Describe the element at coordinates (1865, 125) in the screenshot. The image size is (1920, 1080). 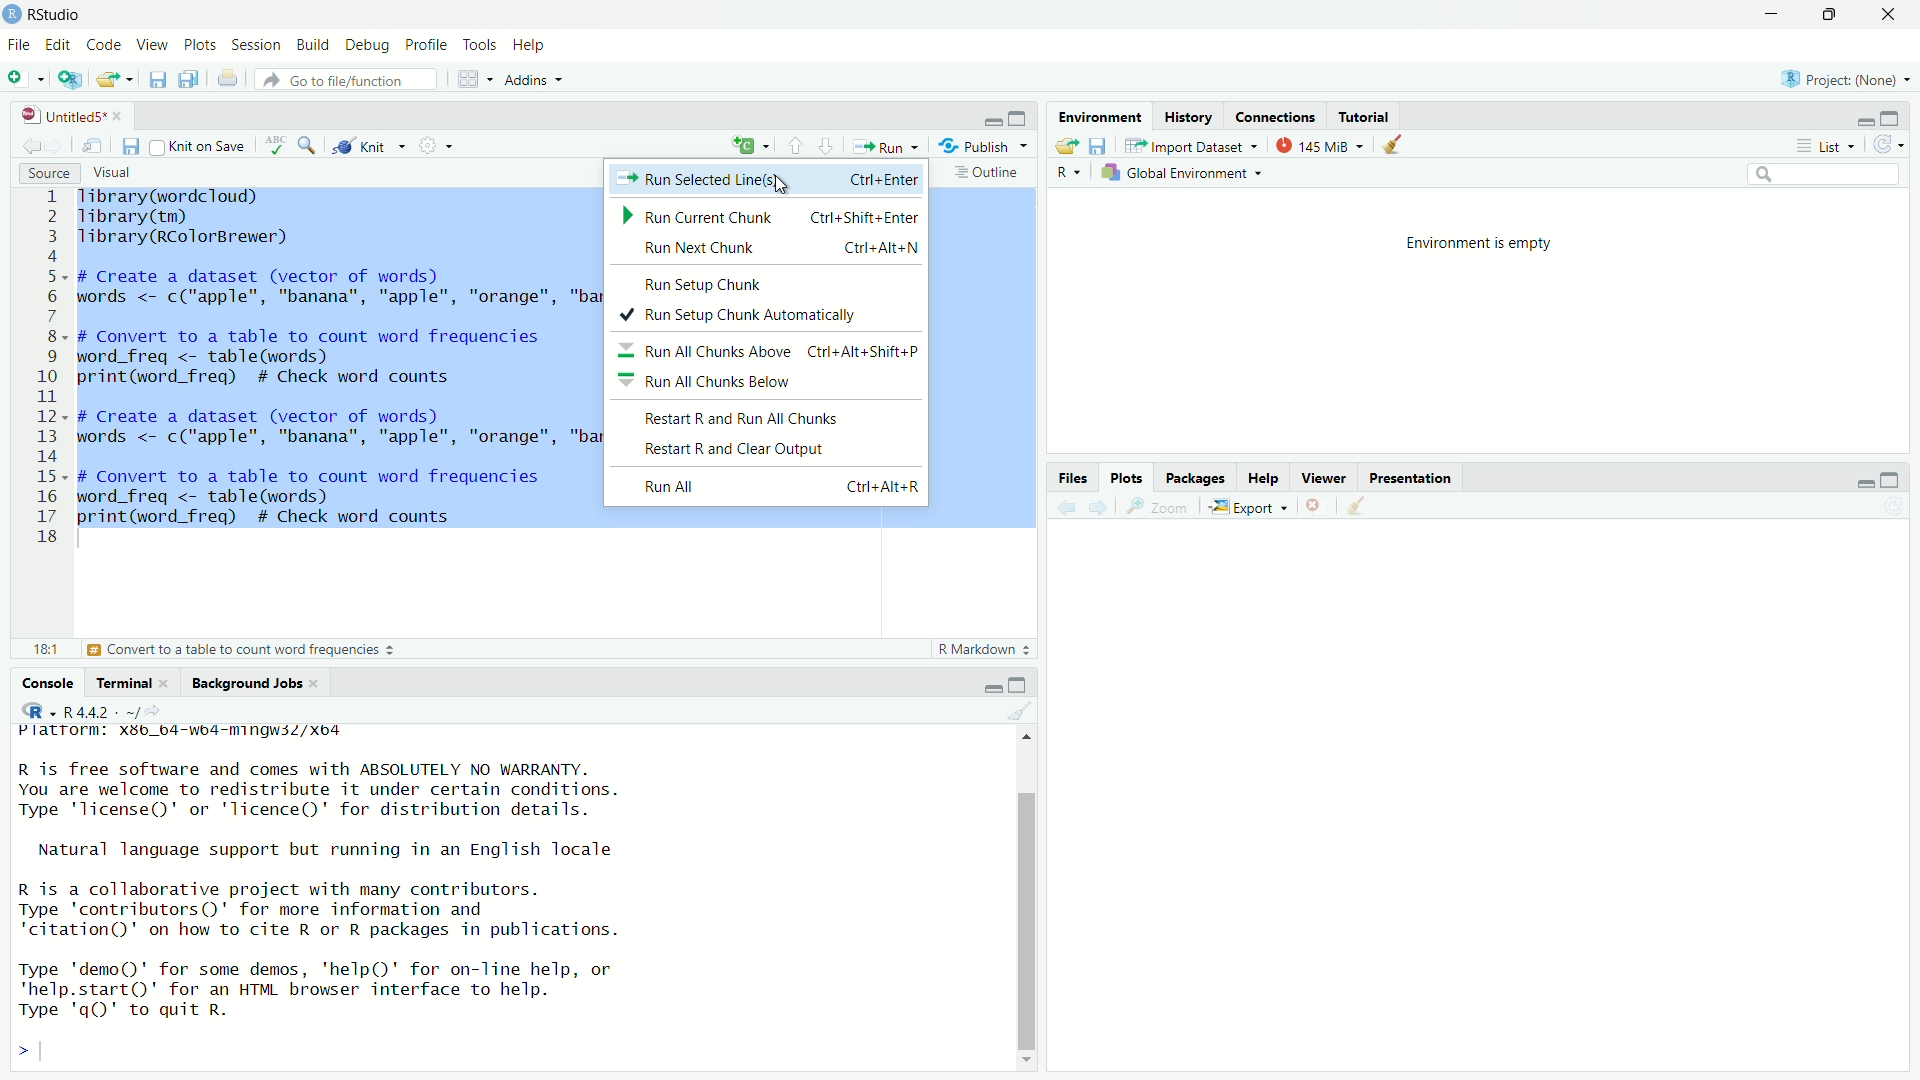
I see `Minimize` at that location.